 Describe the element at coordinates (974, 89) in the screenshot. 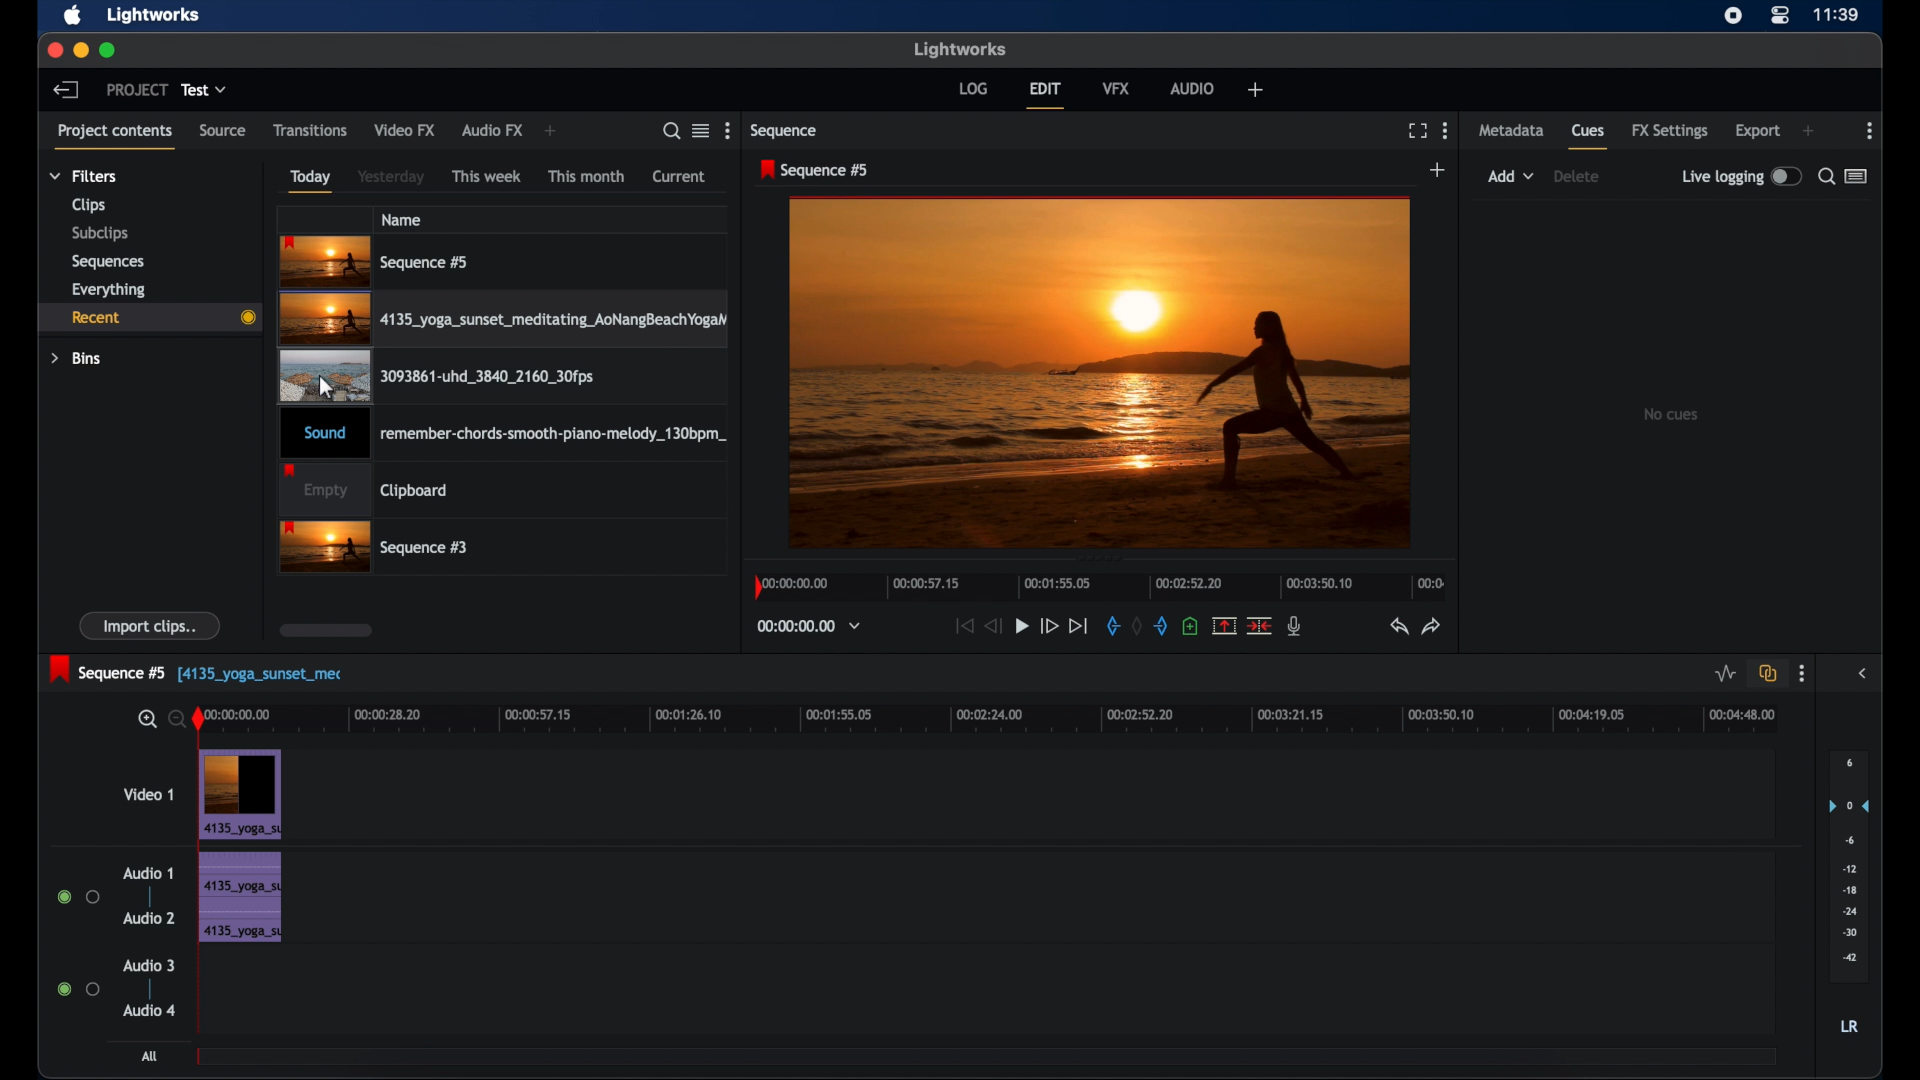

I see `log` at that location.